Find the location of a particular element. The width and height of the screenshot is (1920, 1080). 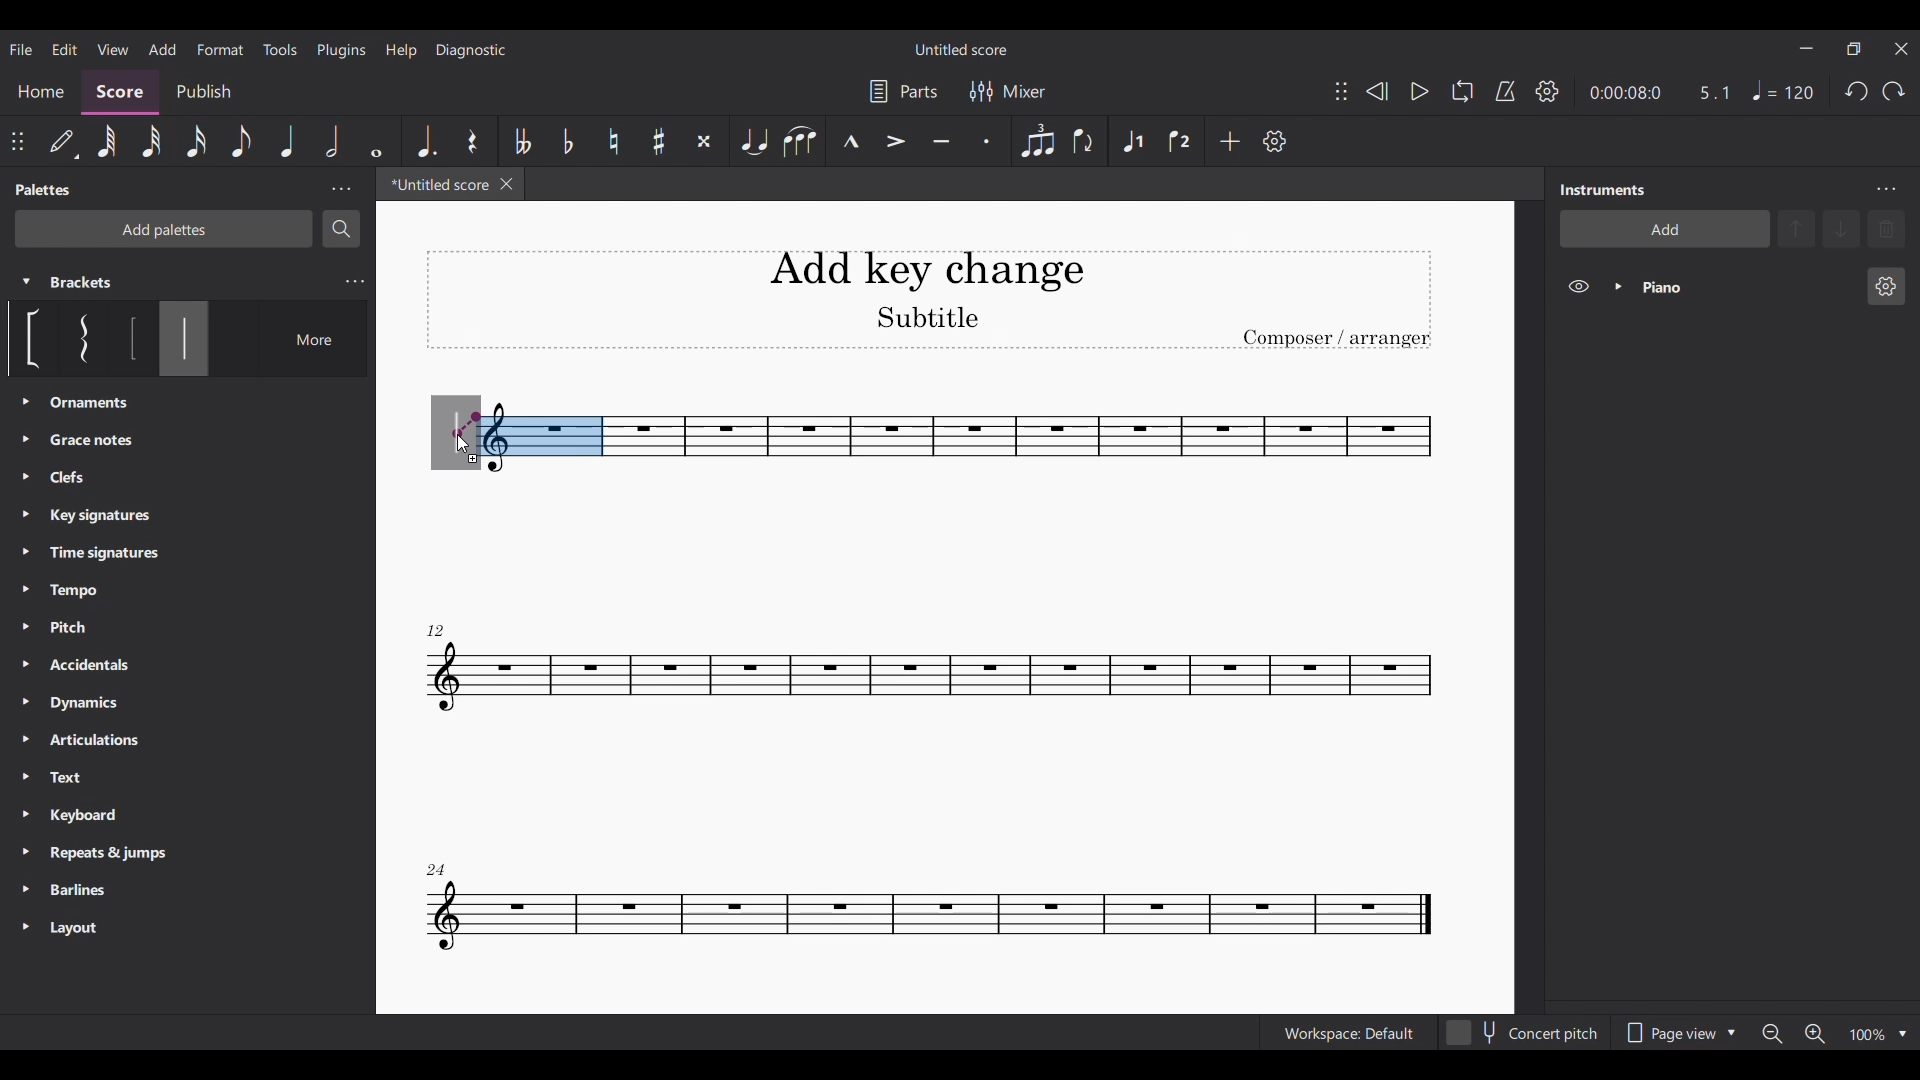

Marcato is located at coordinates (851, 142).